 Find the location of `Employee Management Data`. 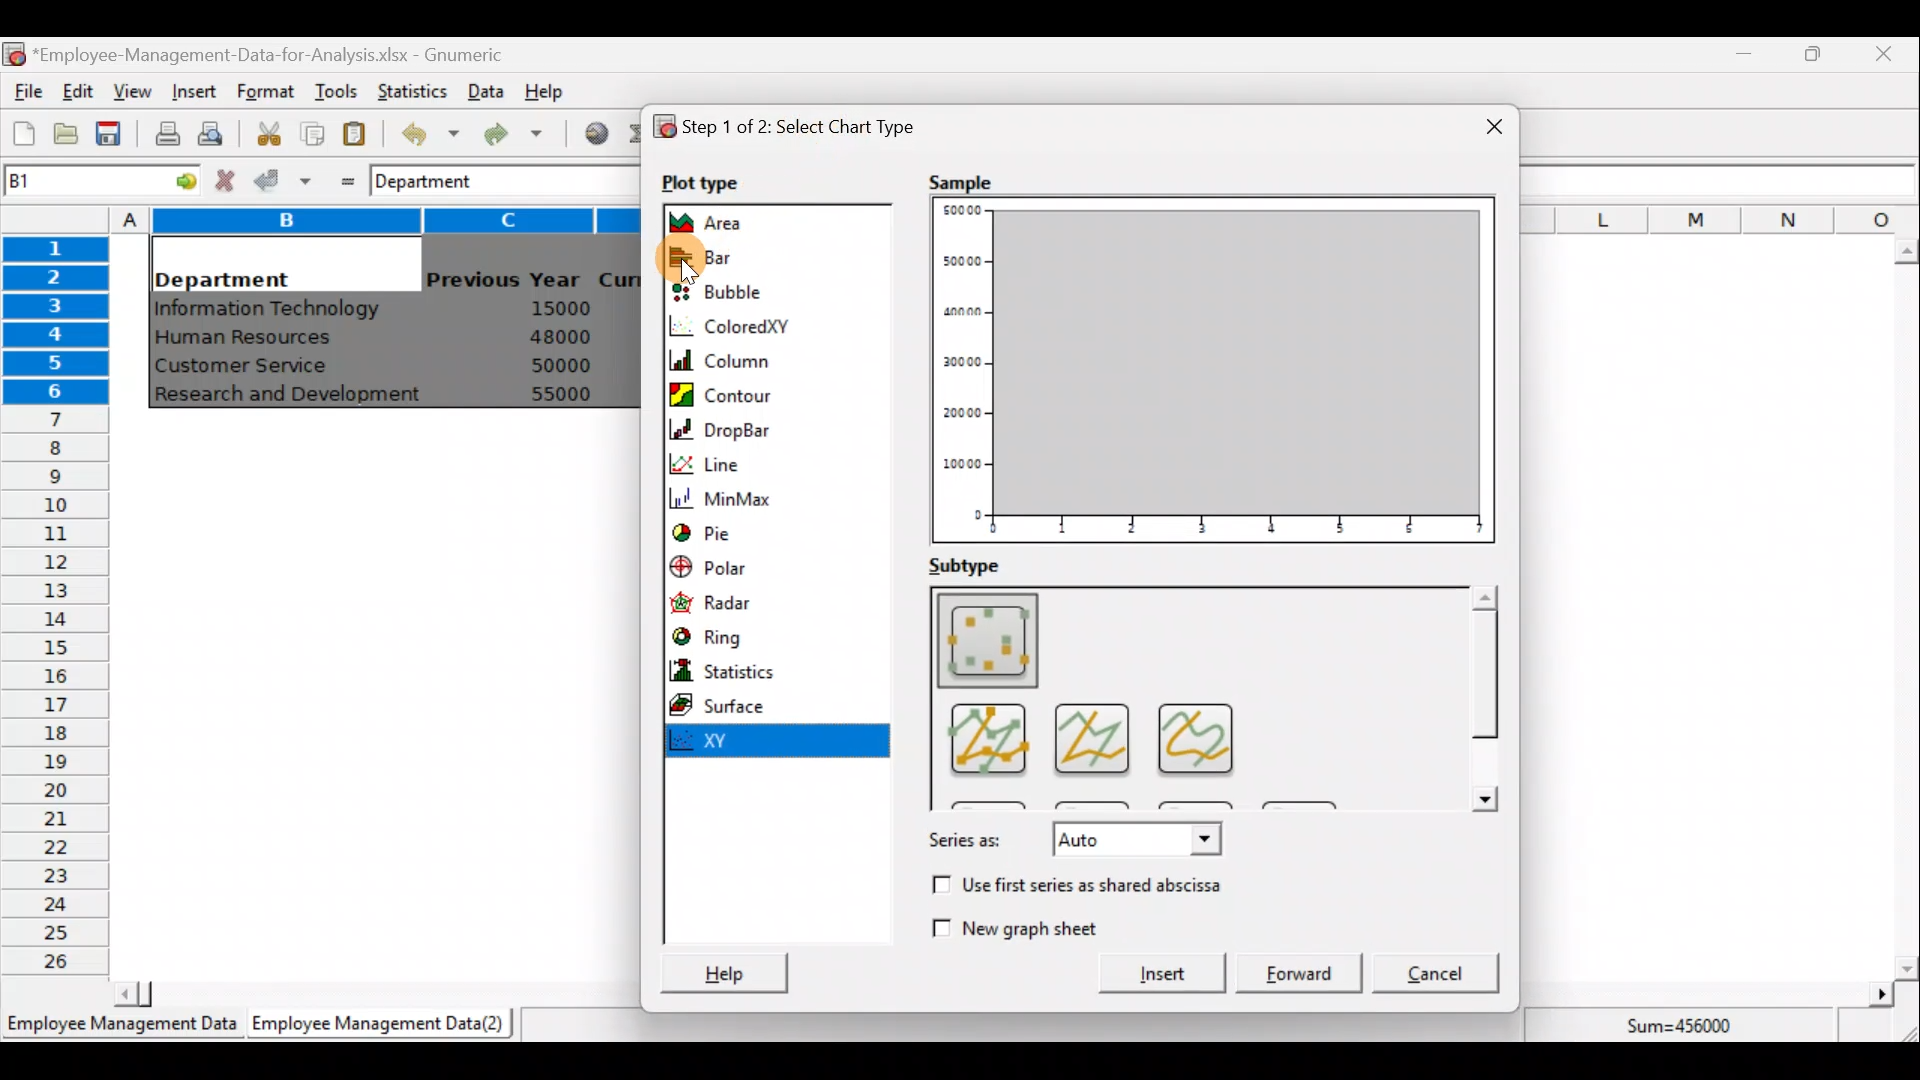

Employee Management Data is located at coordinates (120, 1030).